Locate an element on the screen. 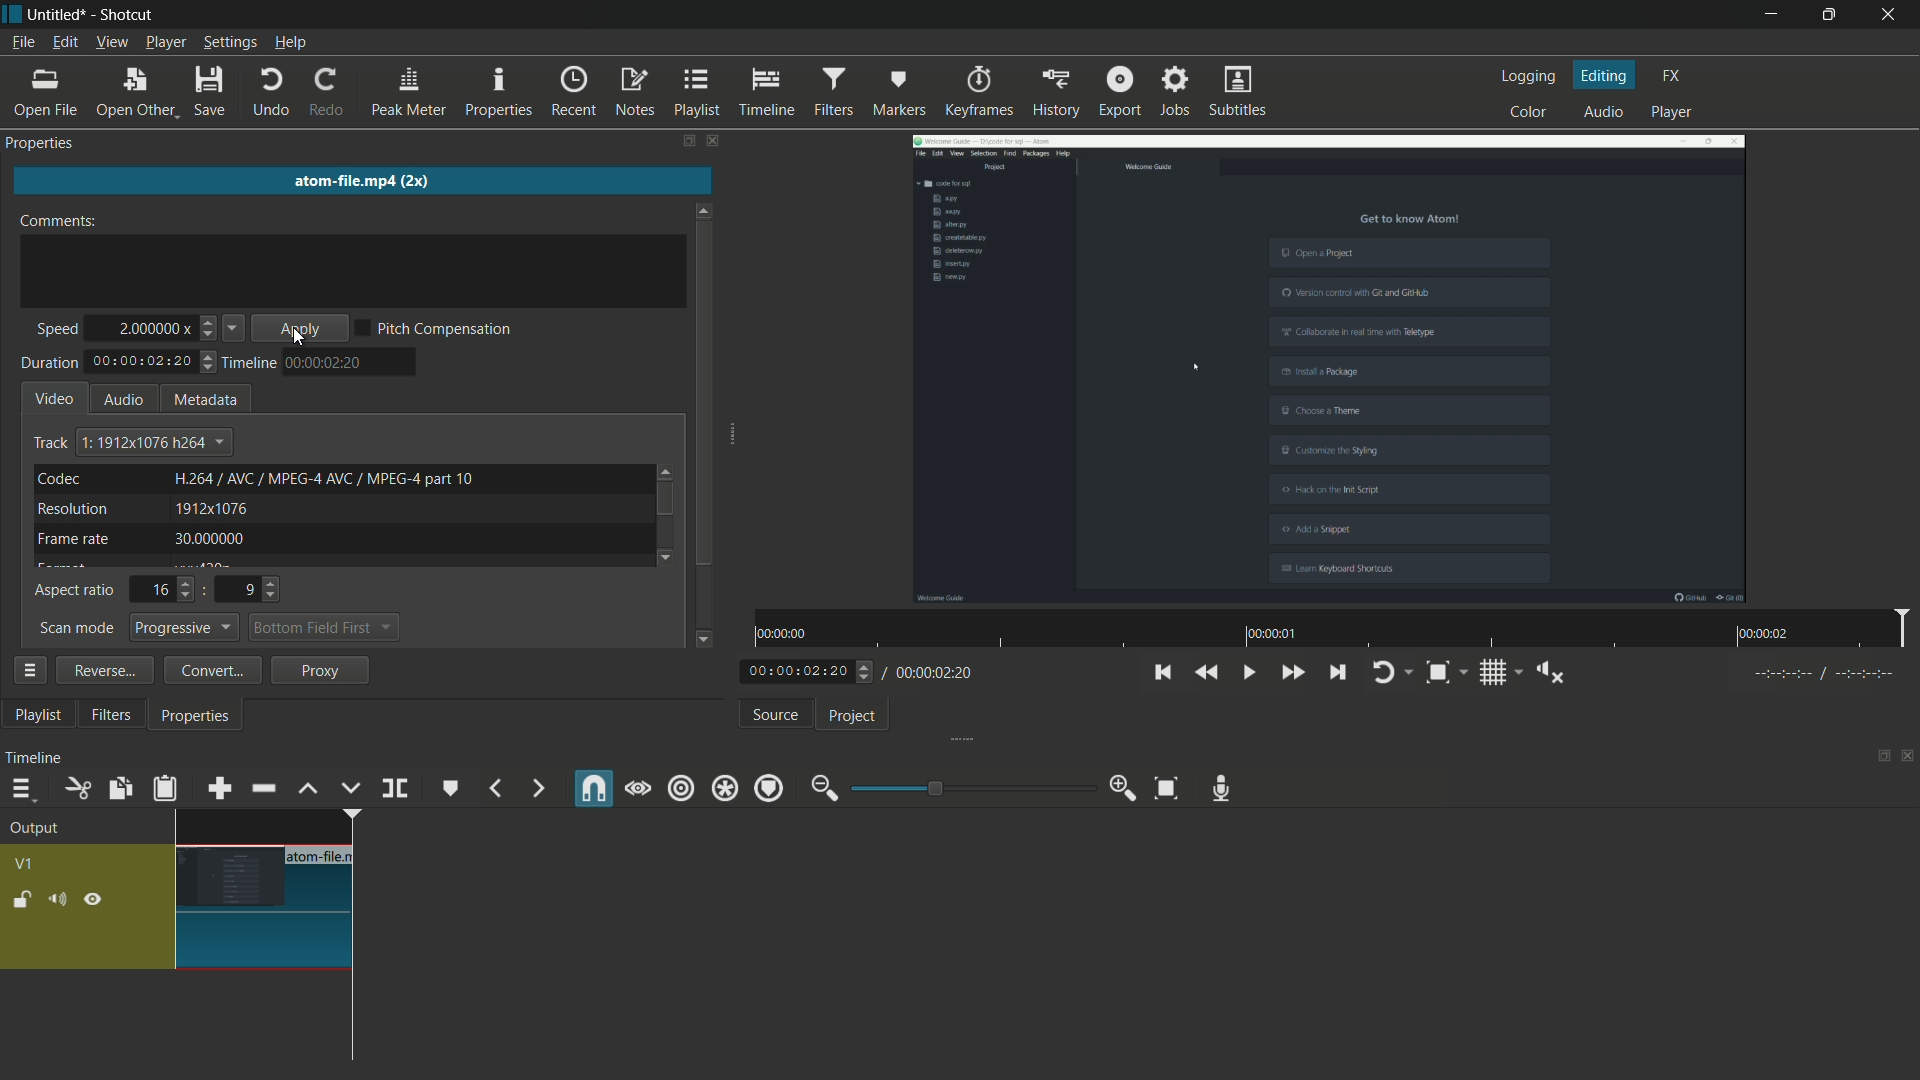 This screenshot has height=1080, width=1920. text is located at coordinates (154, 441).